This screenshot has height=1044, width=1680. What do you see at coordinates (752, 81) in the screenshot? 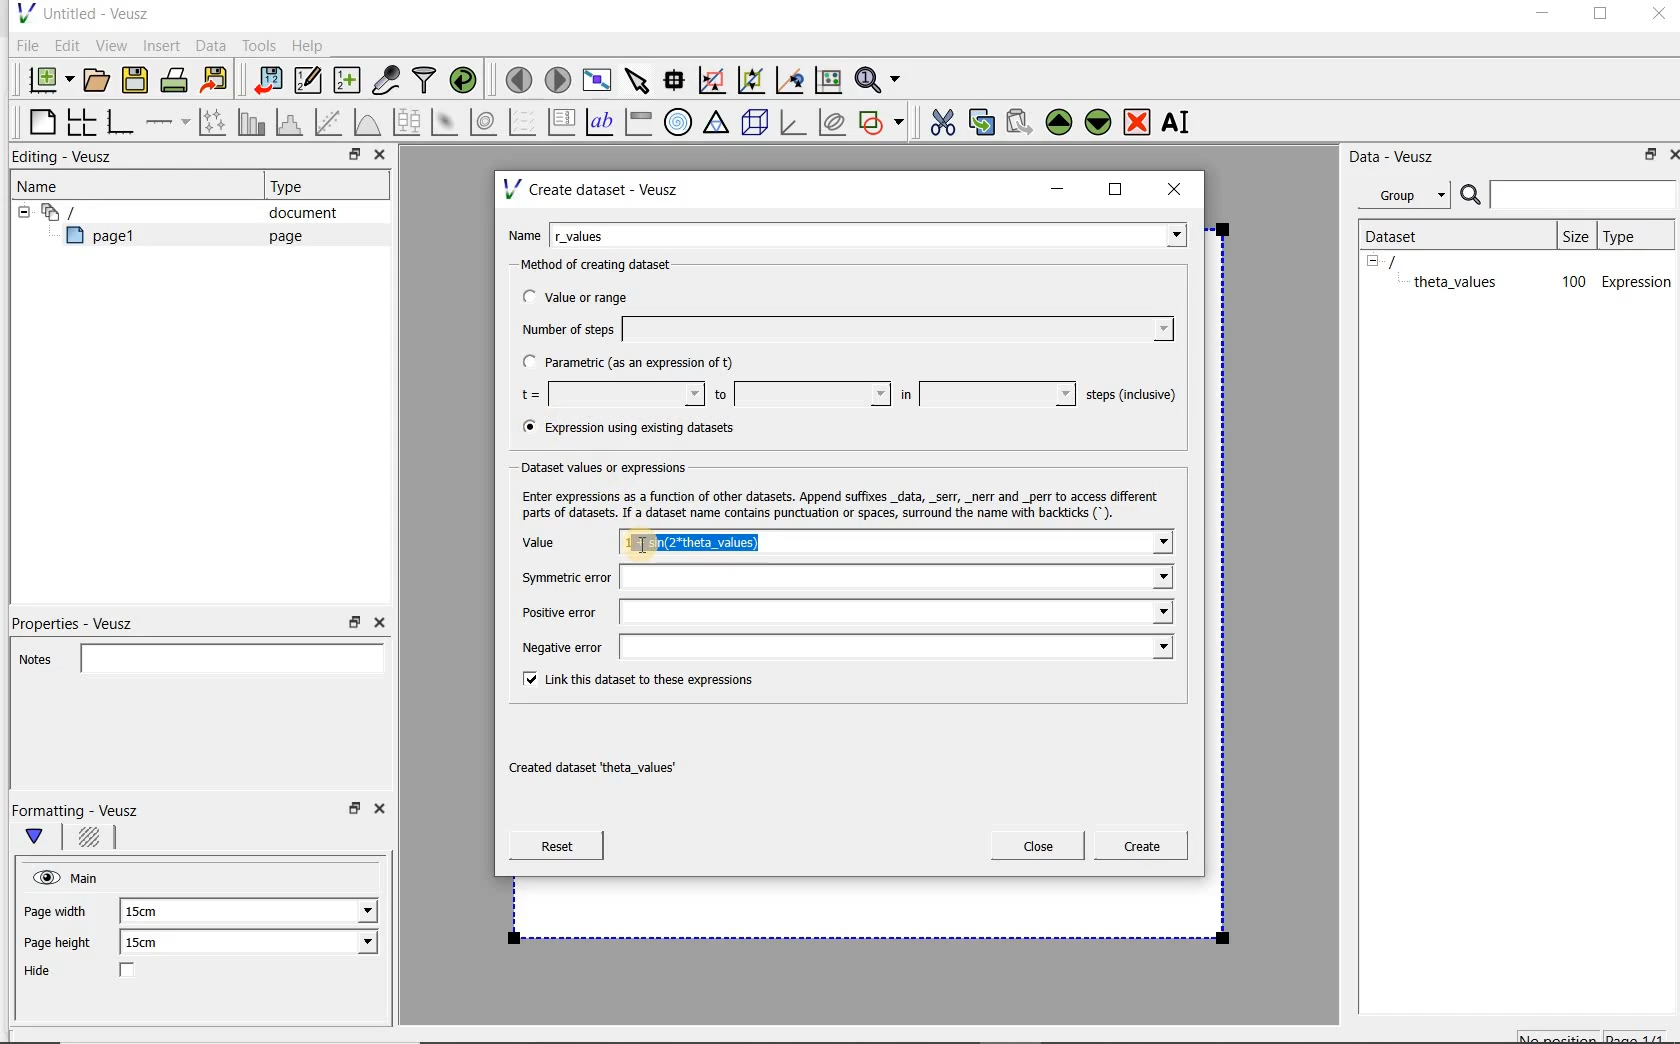
I see `click to zoom out of graph axes` at bounding box center [752, 81].